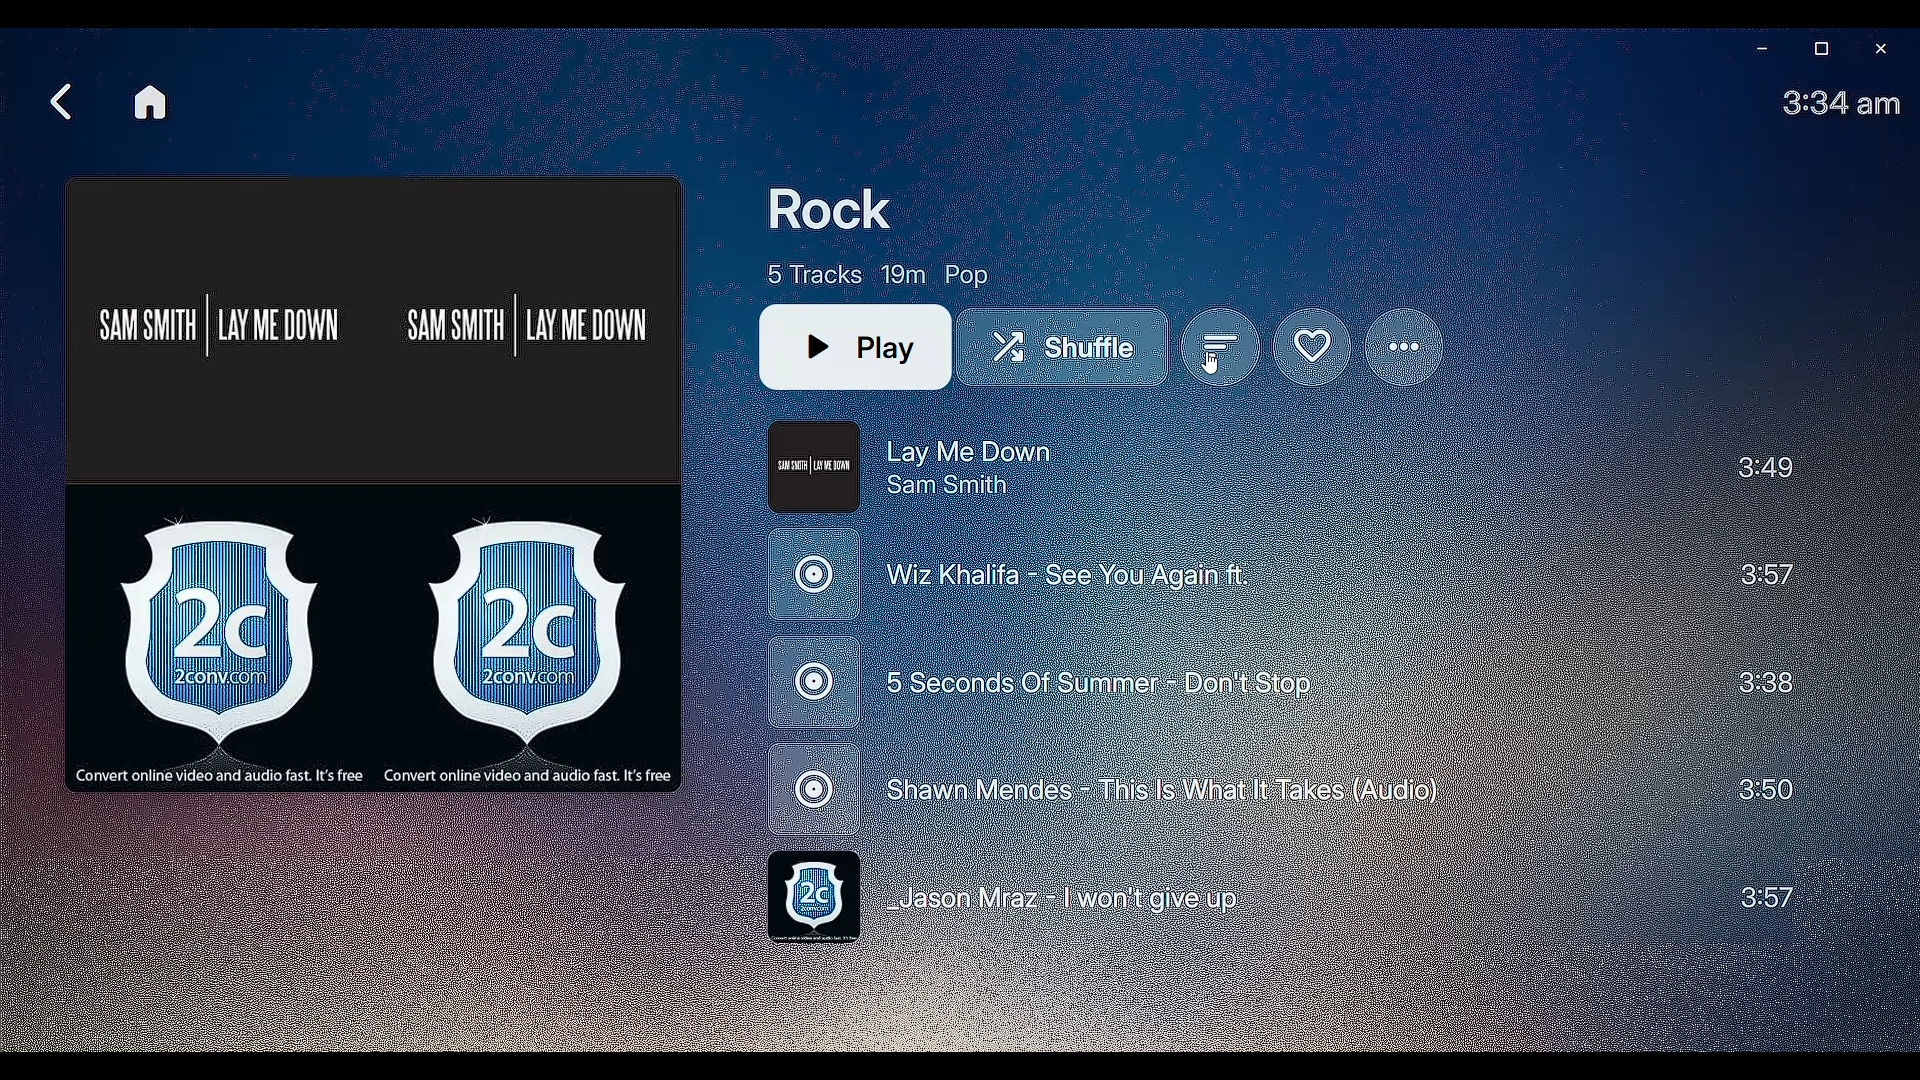  Describe the element at coordinates (1070, 349) in the screenshot. I see `Shuffle` at that location.